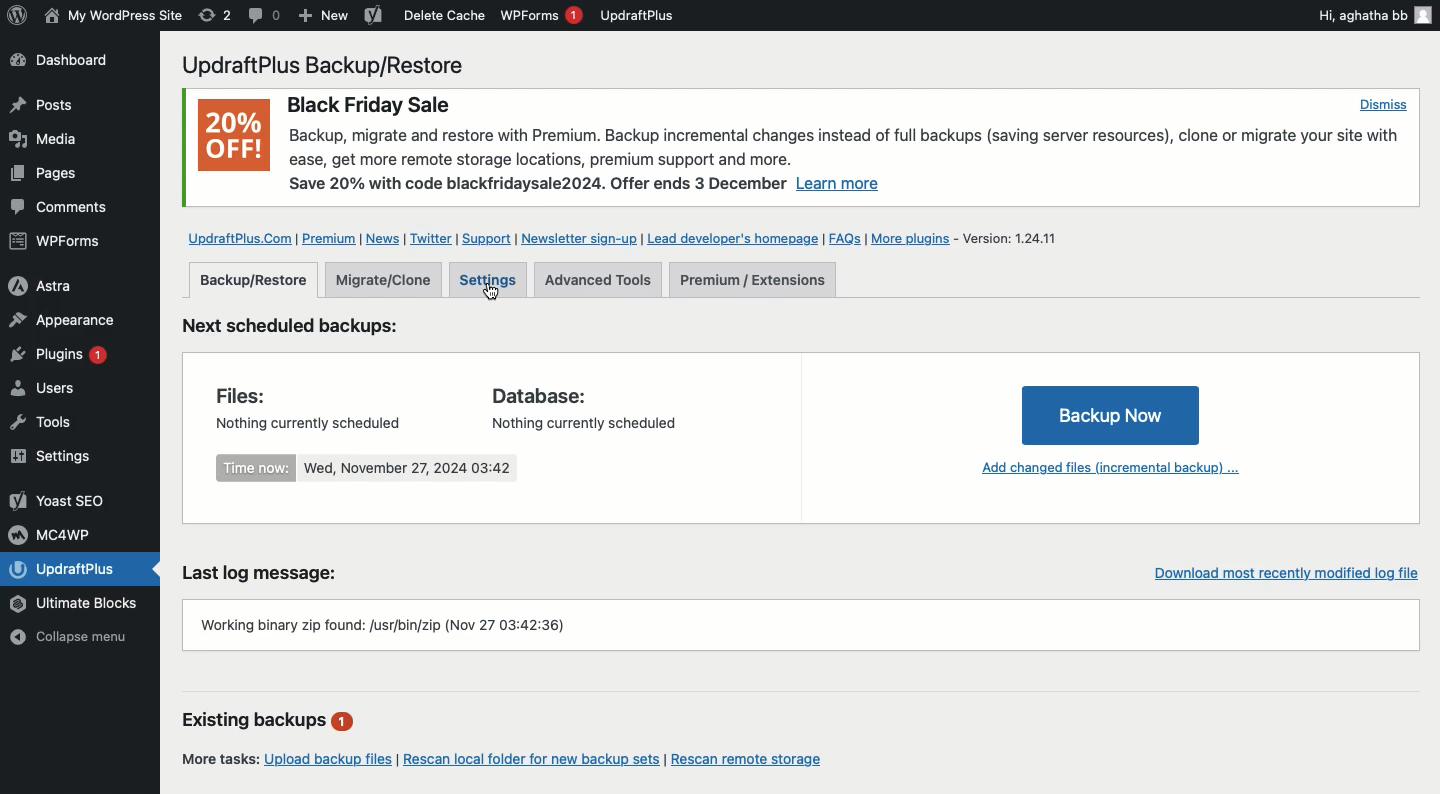 This screenshot has height=794, width=1440. I want to click on Database, so click(558, 395).